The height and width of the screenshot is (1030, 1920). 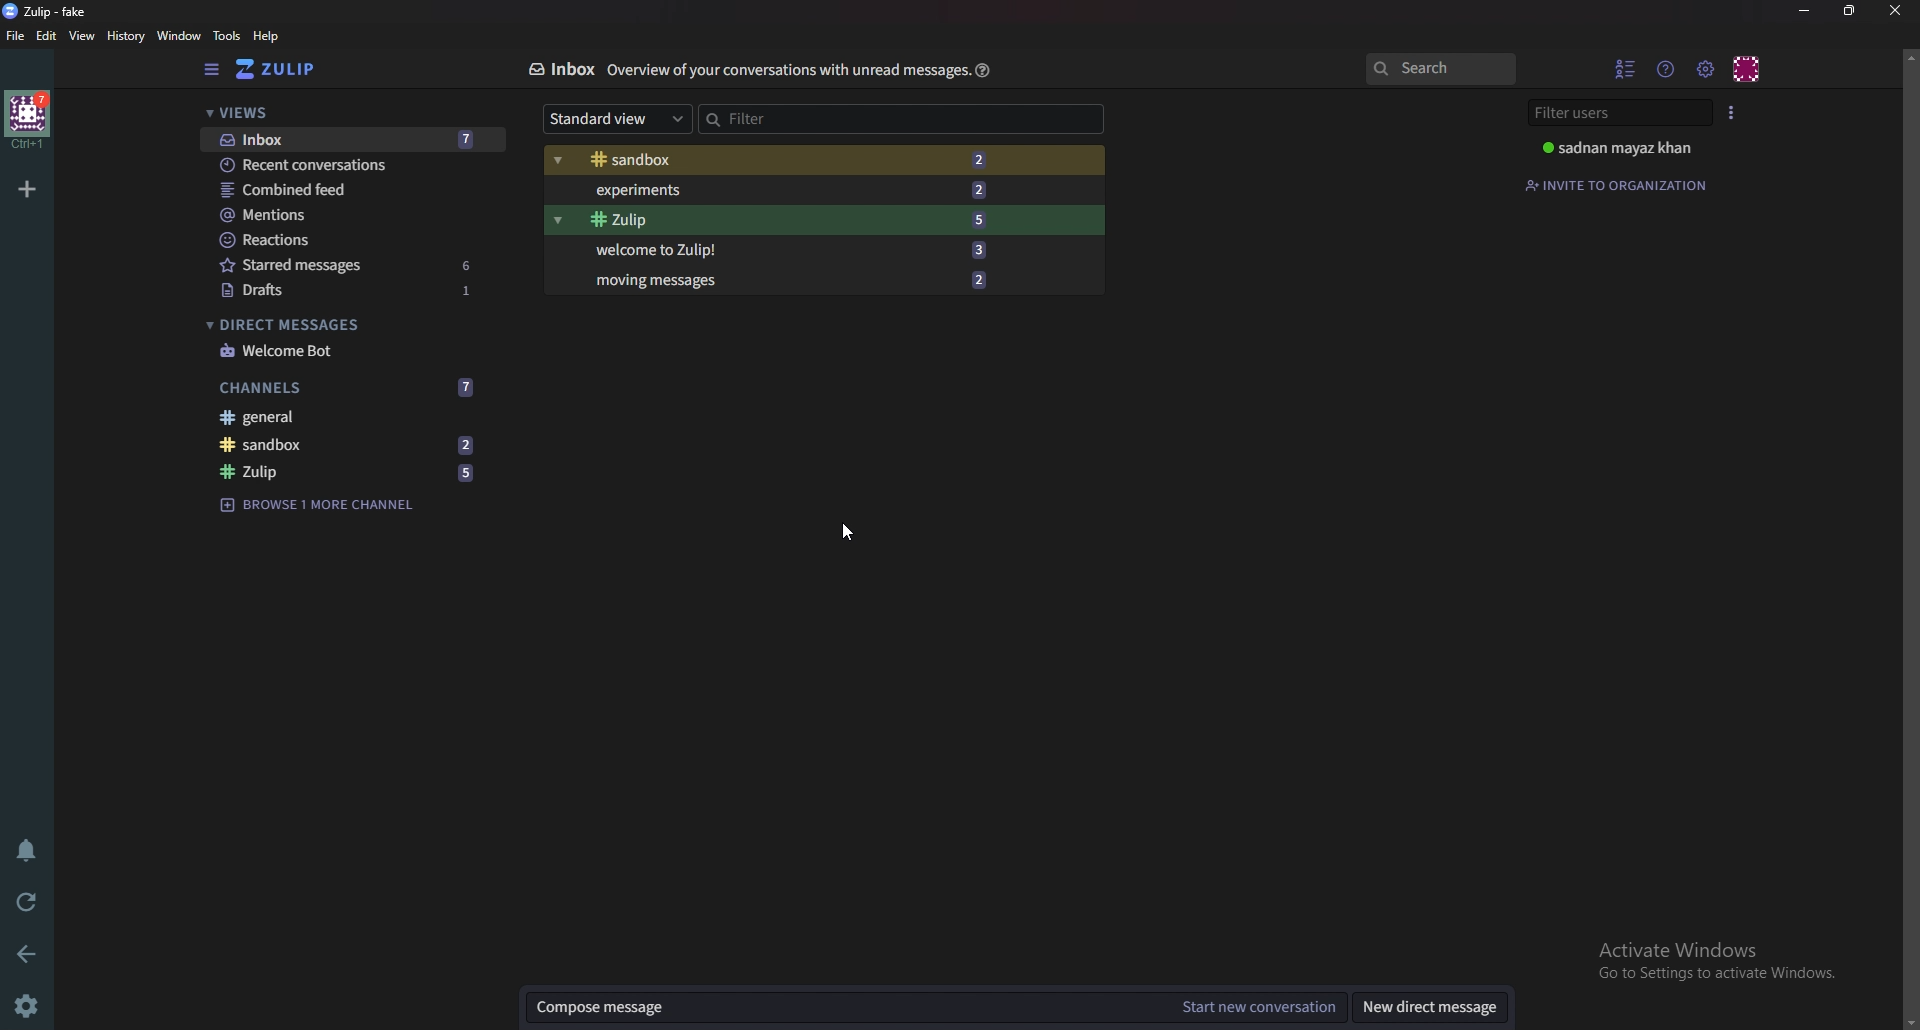 What do you see at coordinates (986, 188) in the screenshot?
I see `2` at bounding box center [986, 188].